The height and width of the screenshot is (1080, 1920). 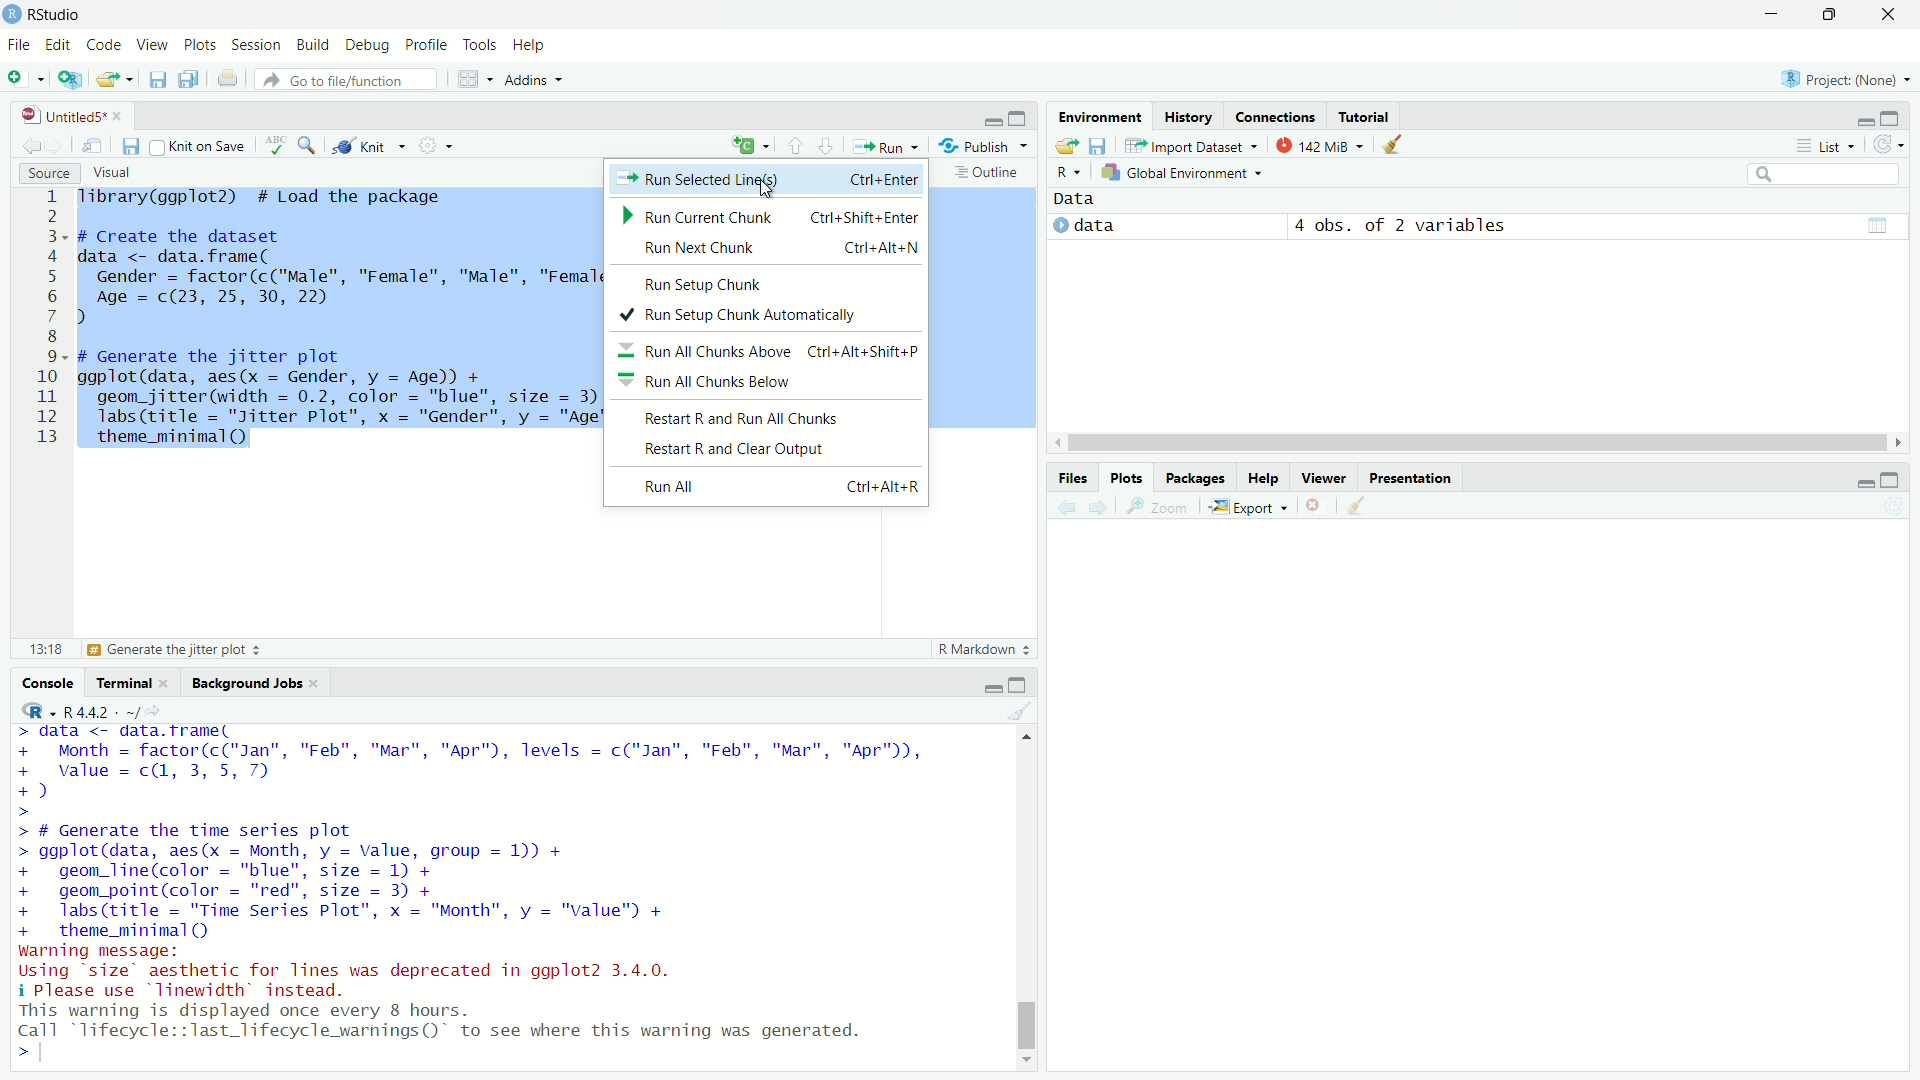 What do you see at coordinates (334, 278) in the screenshot?
I see `code to create the dataset` at bounding box center [334, 278].